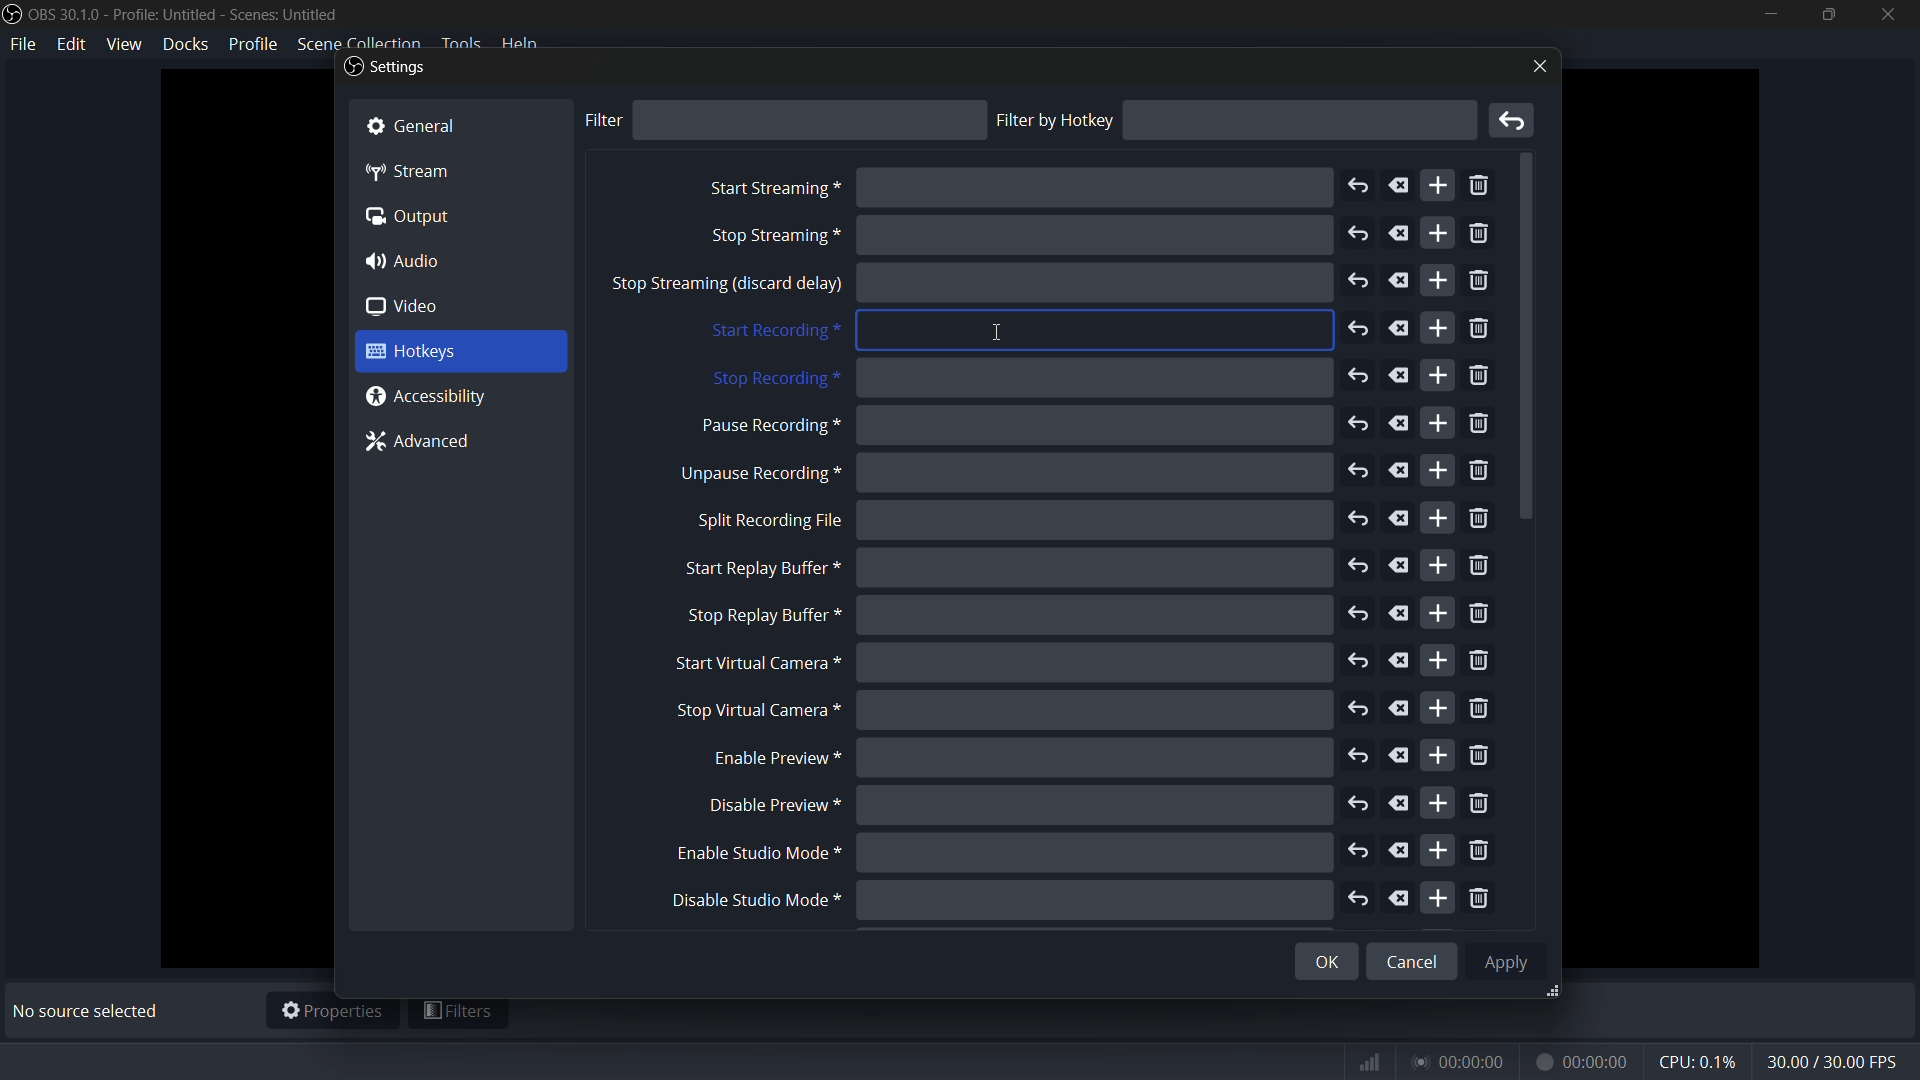  What do you see at coordinates (358, 43) in the screenshot?
I see `scene collection menu` at bounding box center [358, 43].